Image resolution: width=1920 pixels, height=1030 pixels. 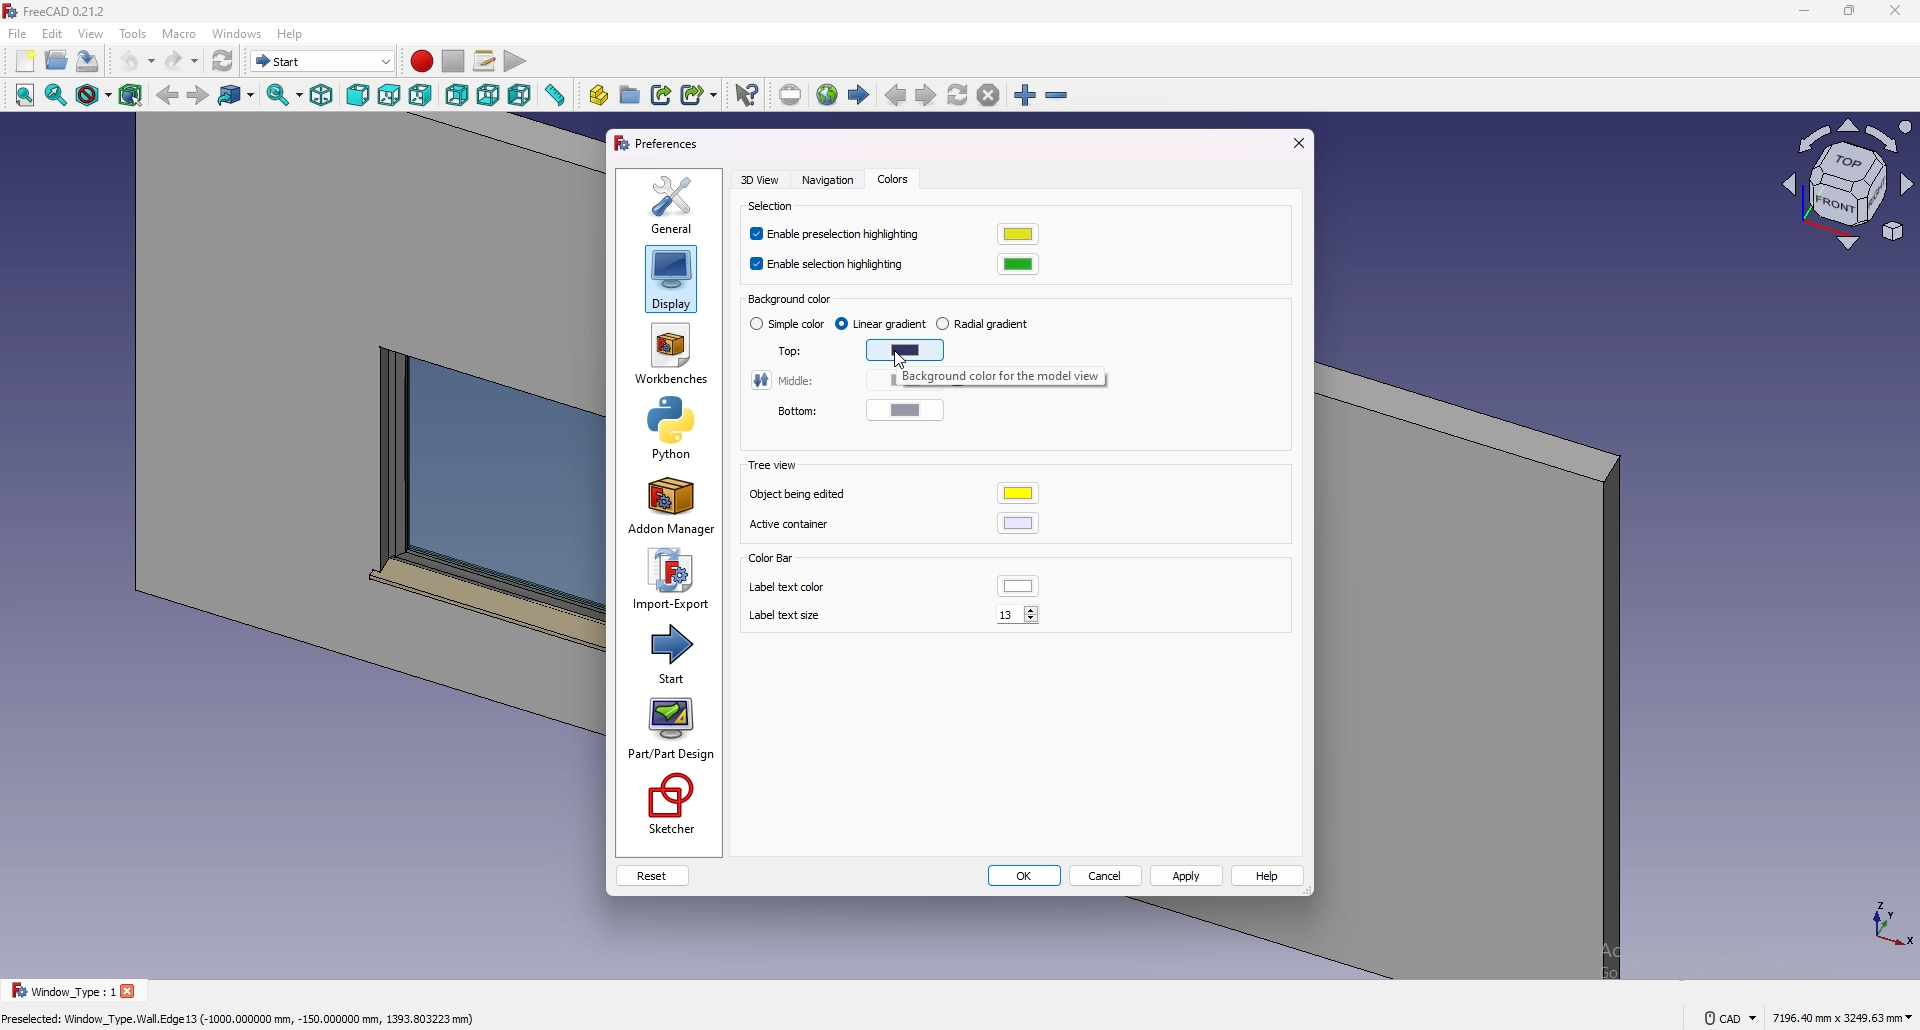 I want to click on bottom color, so click(x=908, y=410).